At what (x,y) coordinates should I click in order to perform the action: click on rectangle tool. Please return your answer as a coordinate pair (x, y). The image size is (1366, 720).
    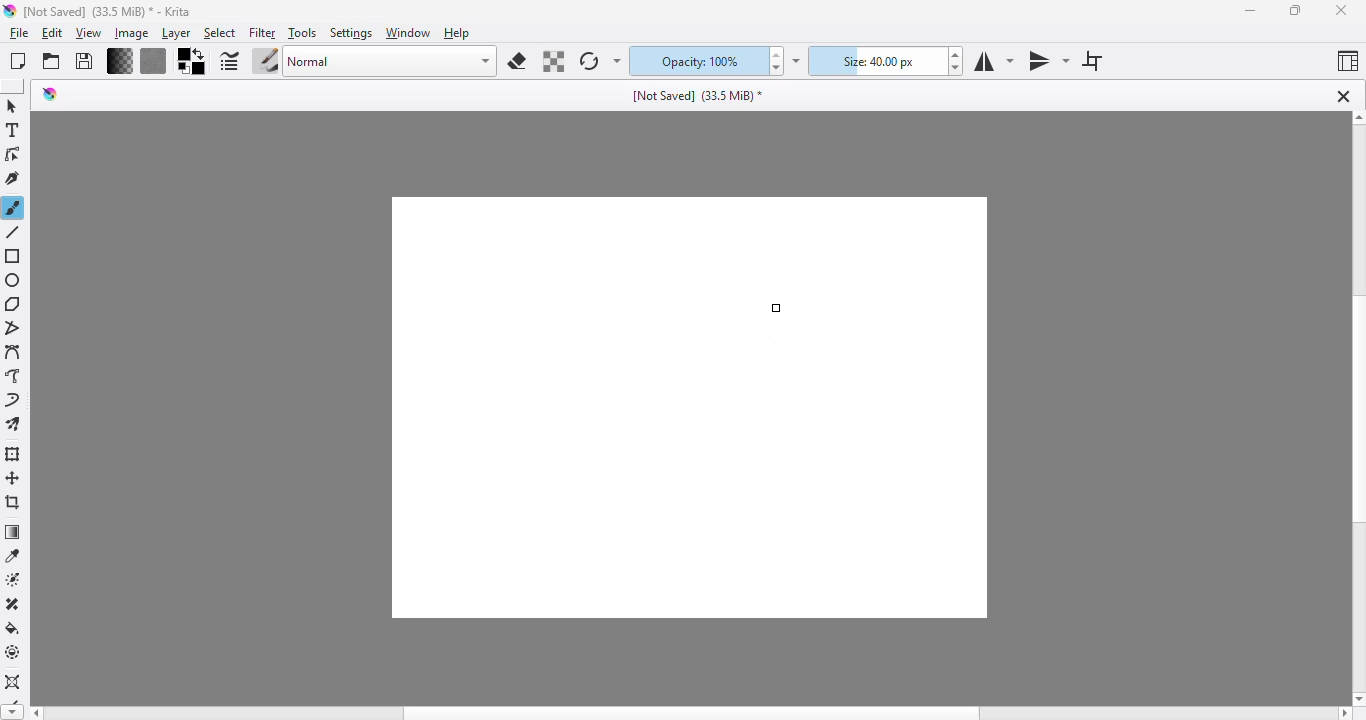
    Looking at the image, I should click on (14, 257).